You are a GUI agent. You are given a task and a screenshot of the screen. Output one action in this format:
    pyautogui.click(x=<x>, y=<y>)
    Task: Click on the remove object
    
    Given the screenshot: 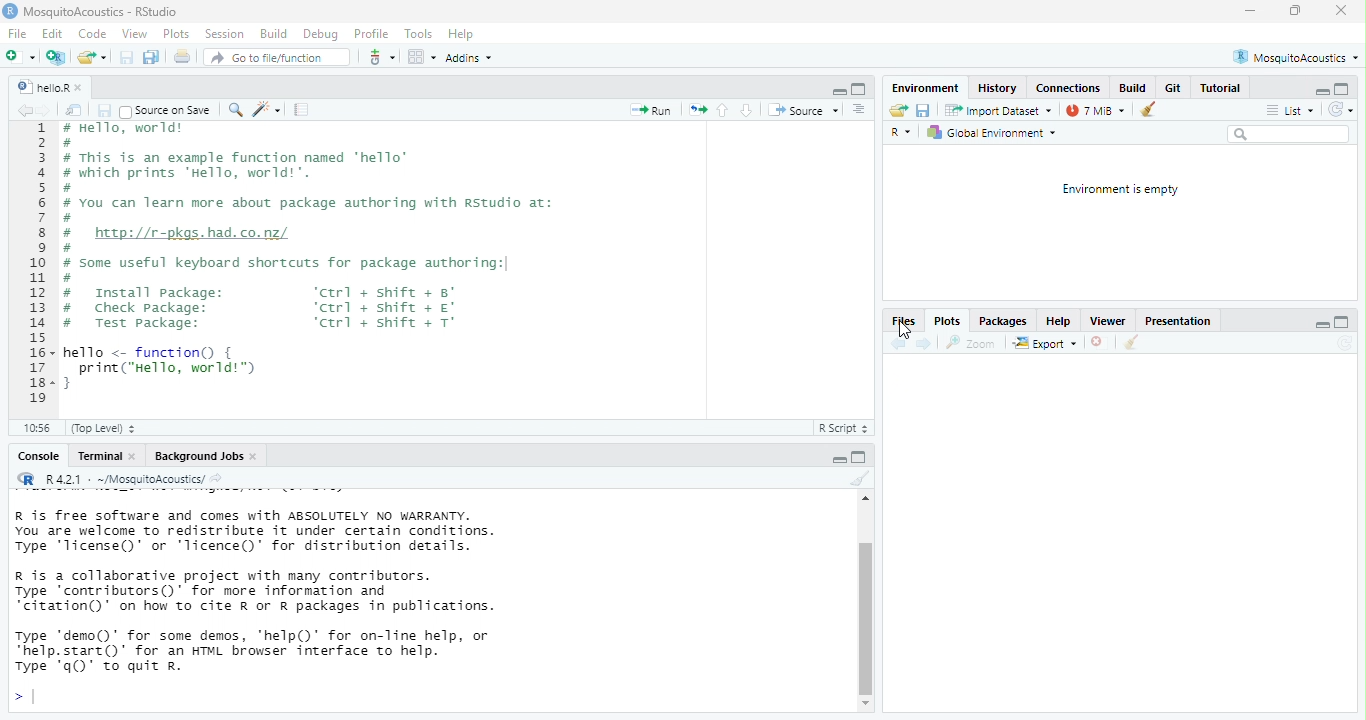 What is the action you would take?
    pyautogui.click(x=1156, y=110)
    